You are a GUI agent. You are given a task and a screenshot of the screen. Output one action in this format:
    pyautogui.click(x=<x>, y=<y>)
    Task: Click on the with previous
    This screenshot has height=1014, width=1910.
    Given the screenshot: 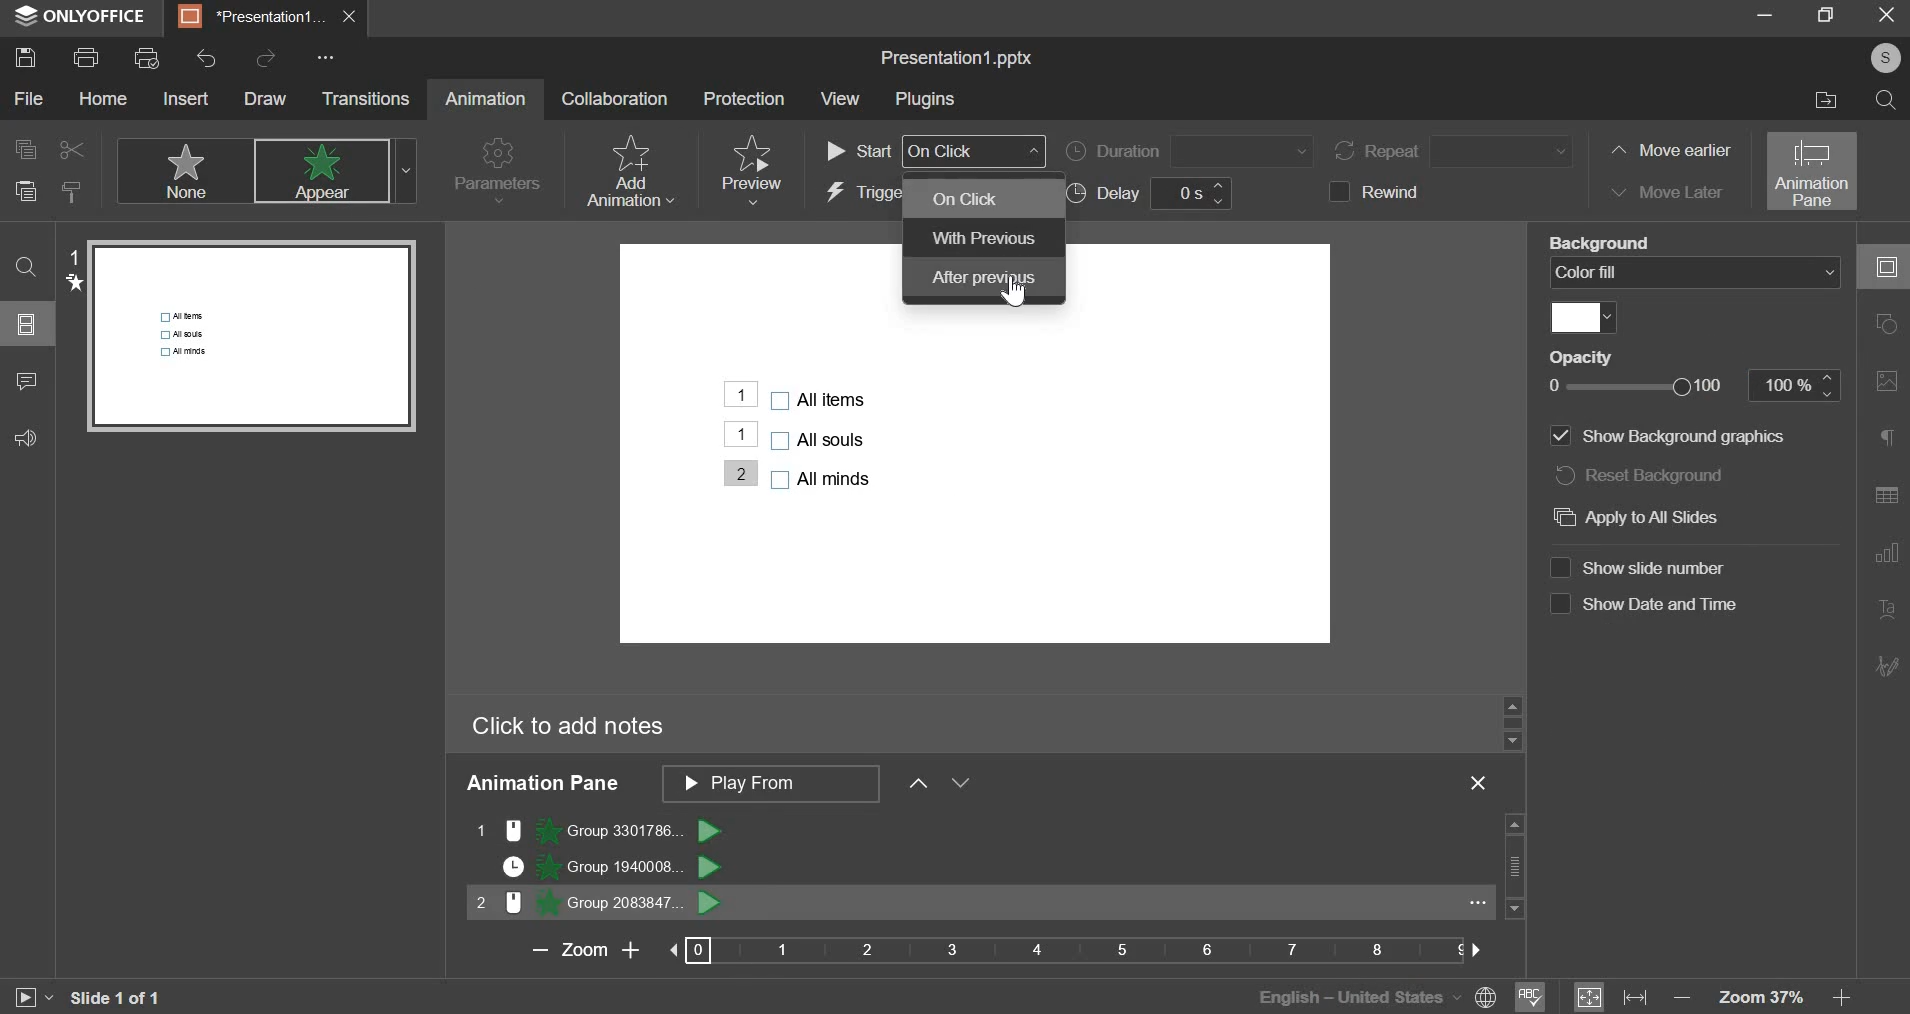 What is the action you would take?
    pyautogui.click(x=981, y=237)
    